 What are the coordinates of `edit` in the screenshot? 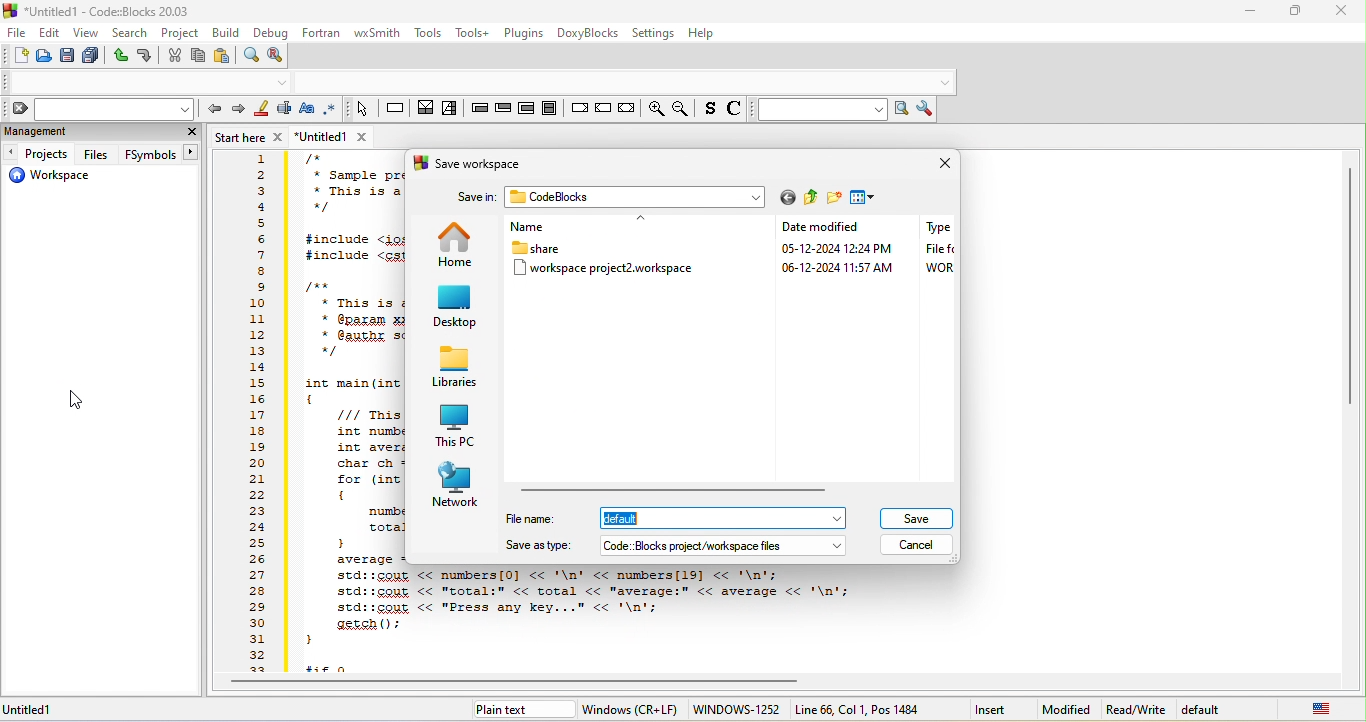 It's located at (48, 34).